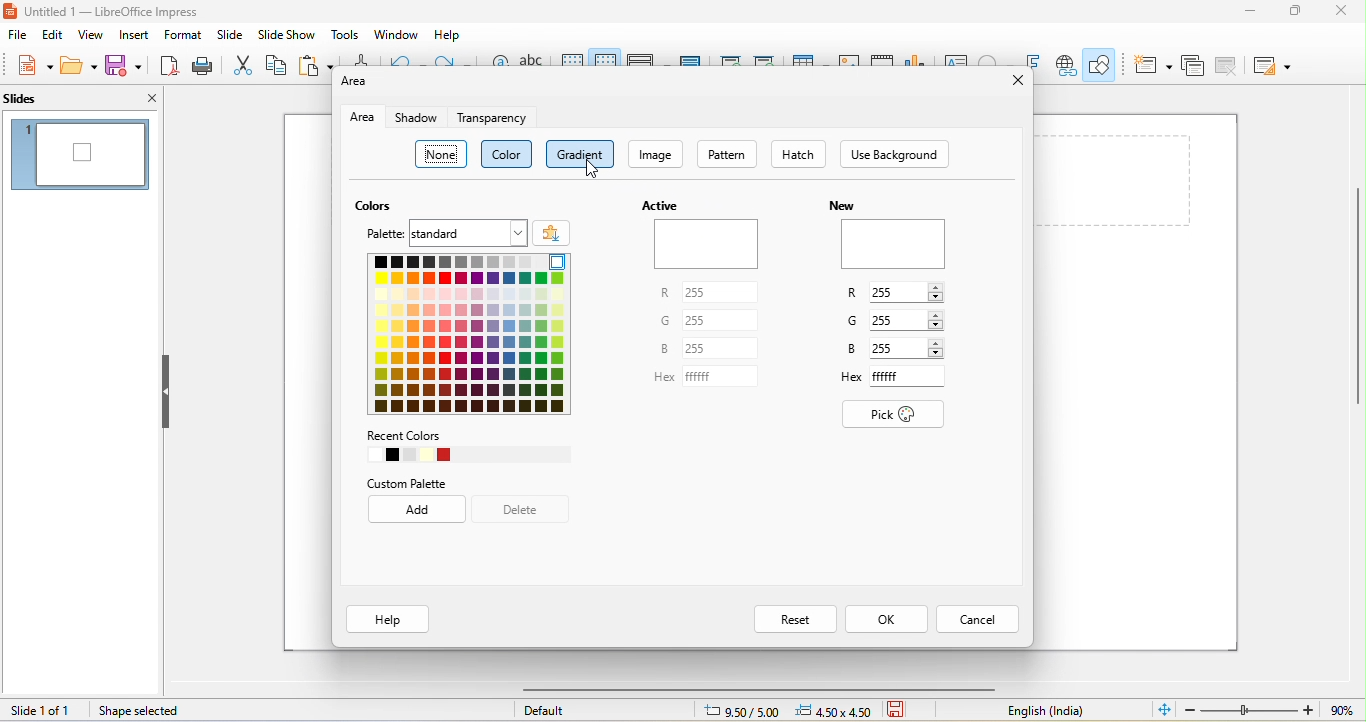 This screenshot has height=722, width=1366. What do you see at coordinates (444, 156) in the screenshot?
I see `none` at bounding box center [444, 156].